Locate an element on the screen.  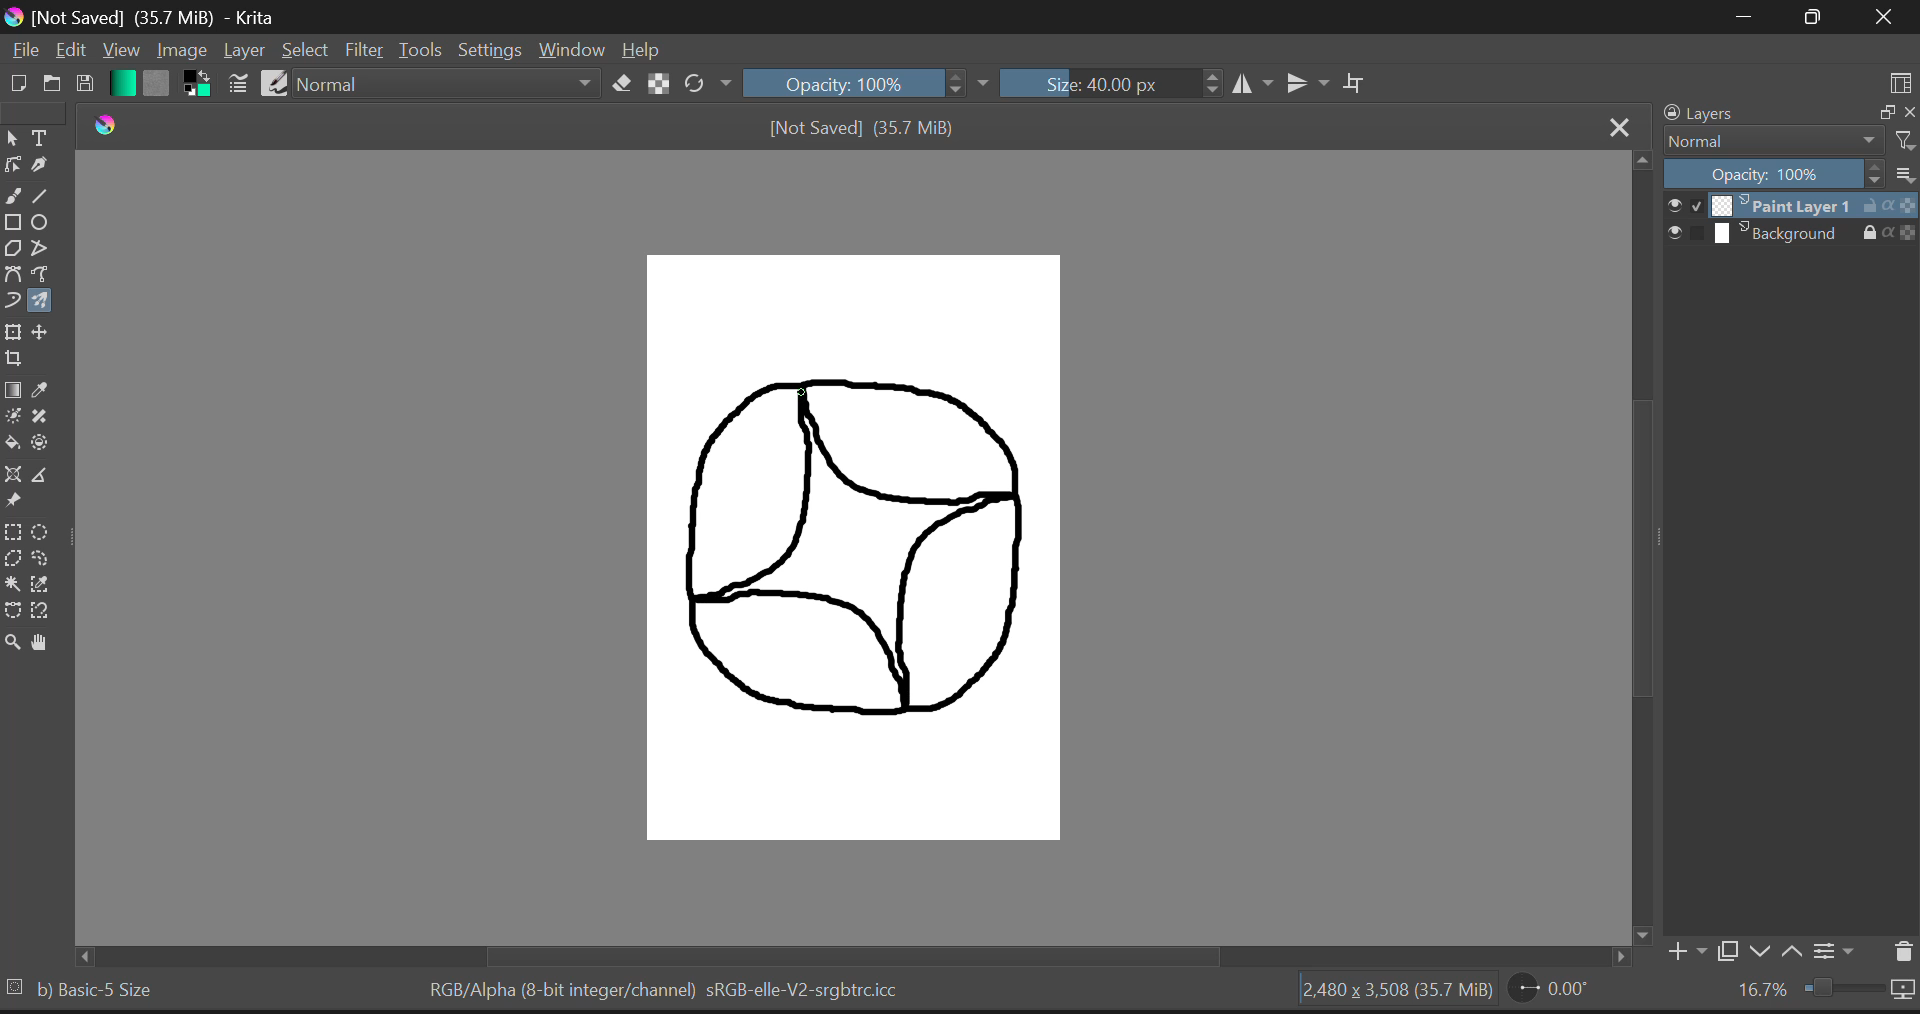
Polygons is located at coordinates (12, 247).